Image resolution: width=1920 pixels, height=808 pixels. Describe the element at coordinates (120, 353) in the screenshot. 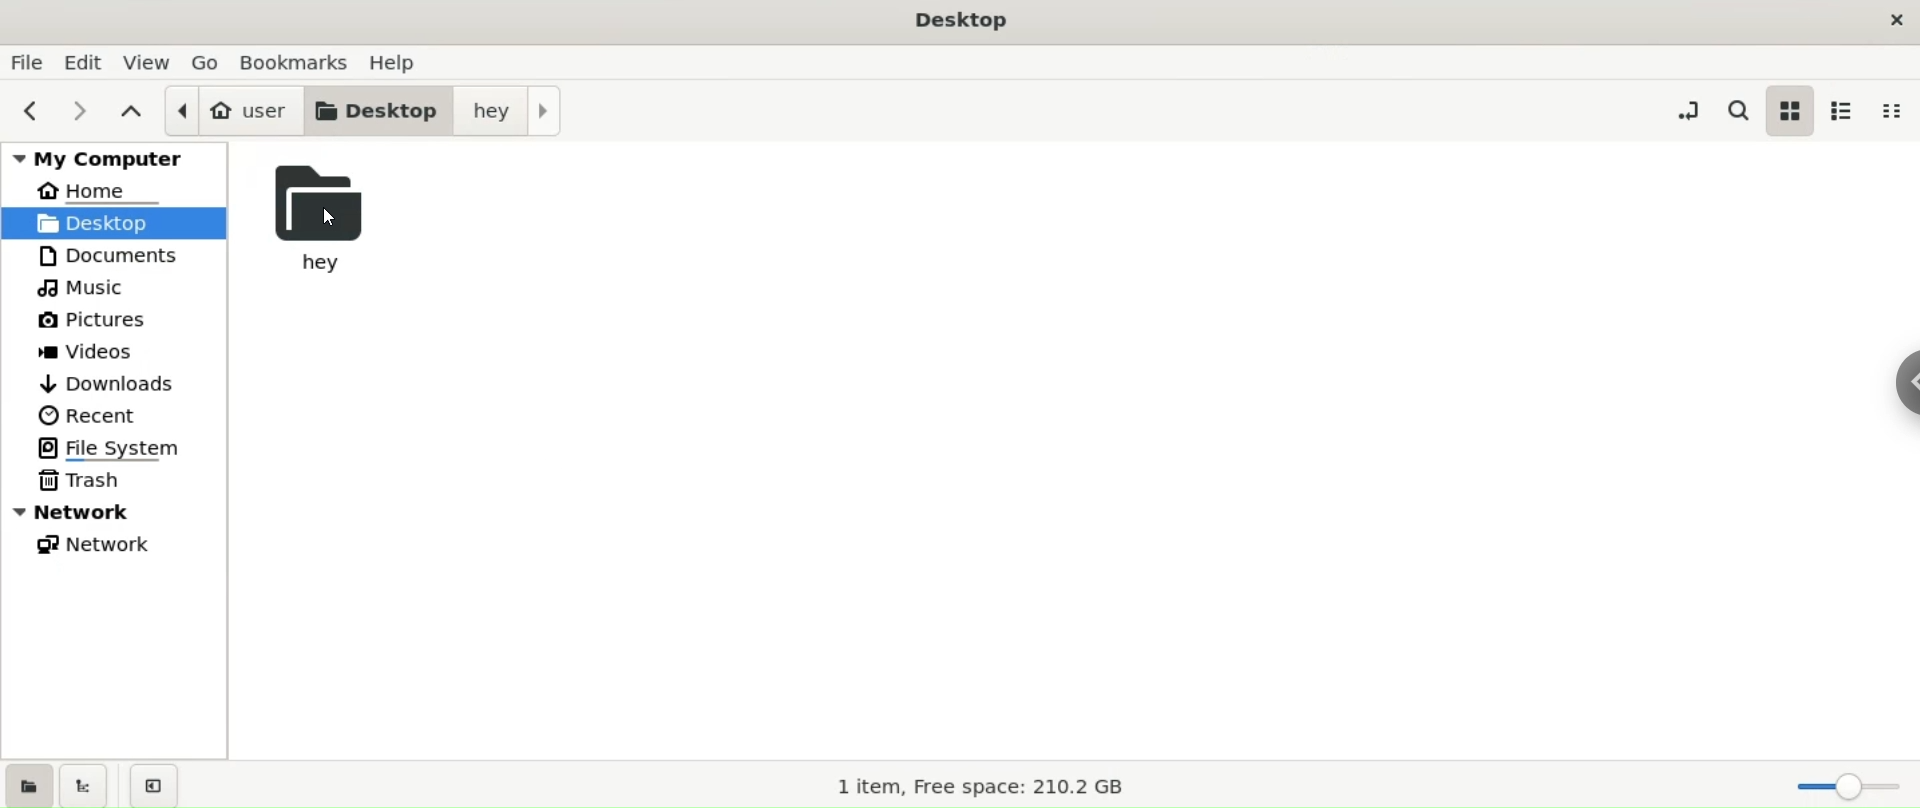

I see `videos` at that location.